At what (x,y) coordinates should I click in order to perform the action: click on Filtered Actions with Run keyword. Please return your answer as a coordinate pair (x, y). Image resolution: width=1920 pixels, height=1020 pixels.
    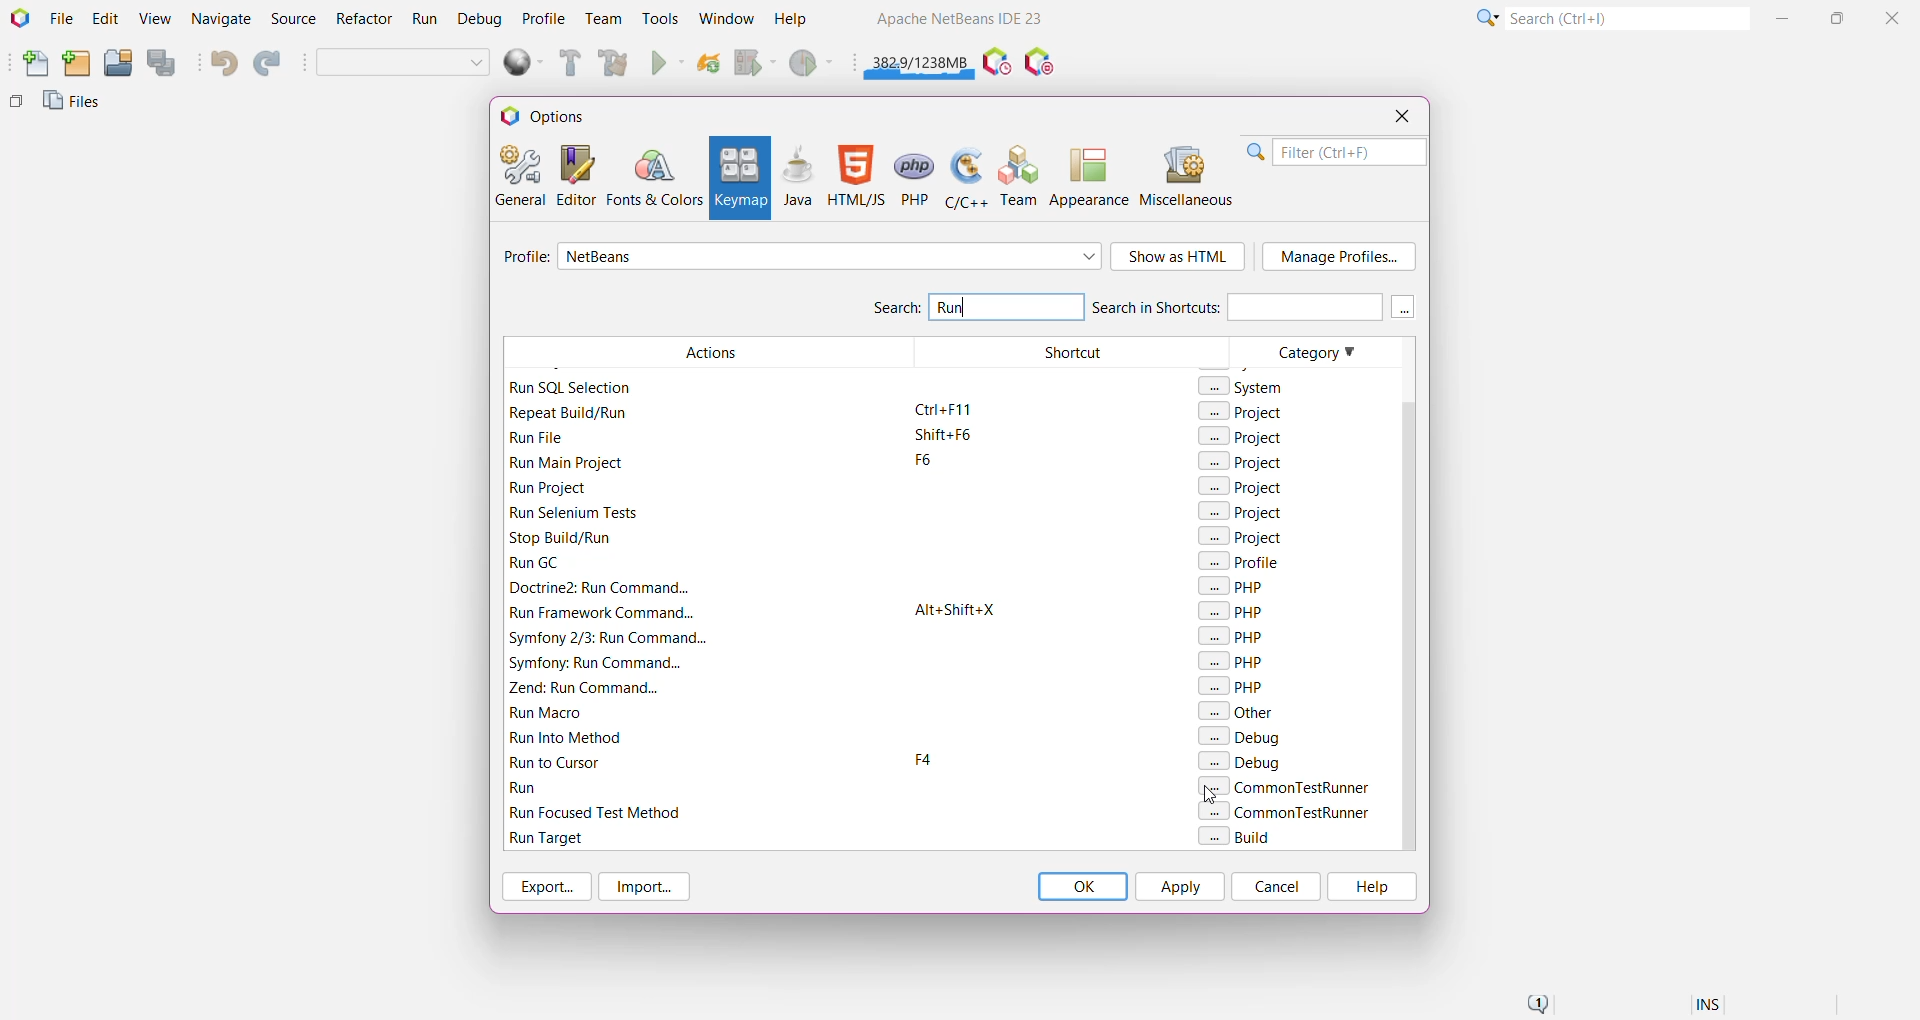
    Looking at the image, I should click on (707, 594).